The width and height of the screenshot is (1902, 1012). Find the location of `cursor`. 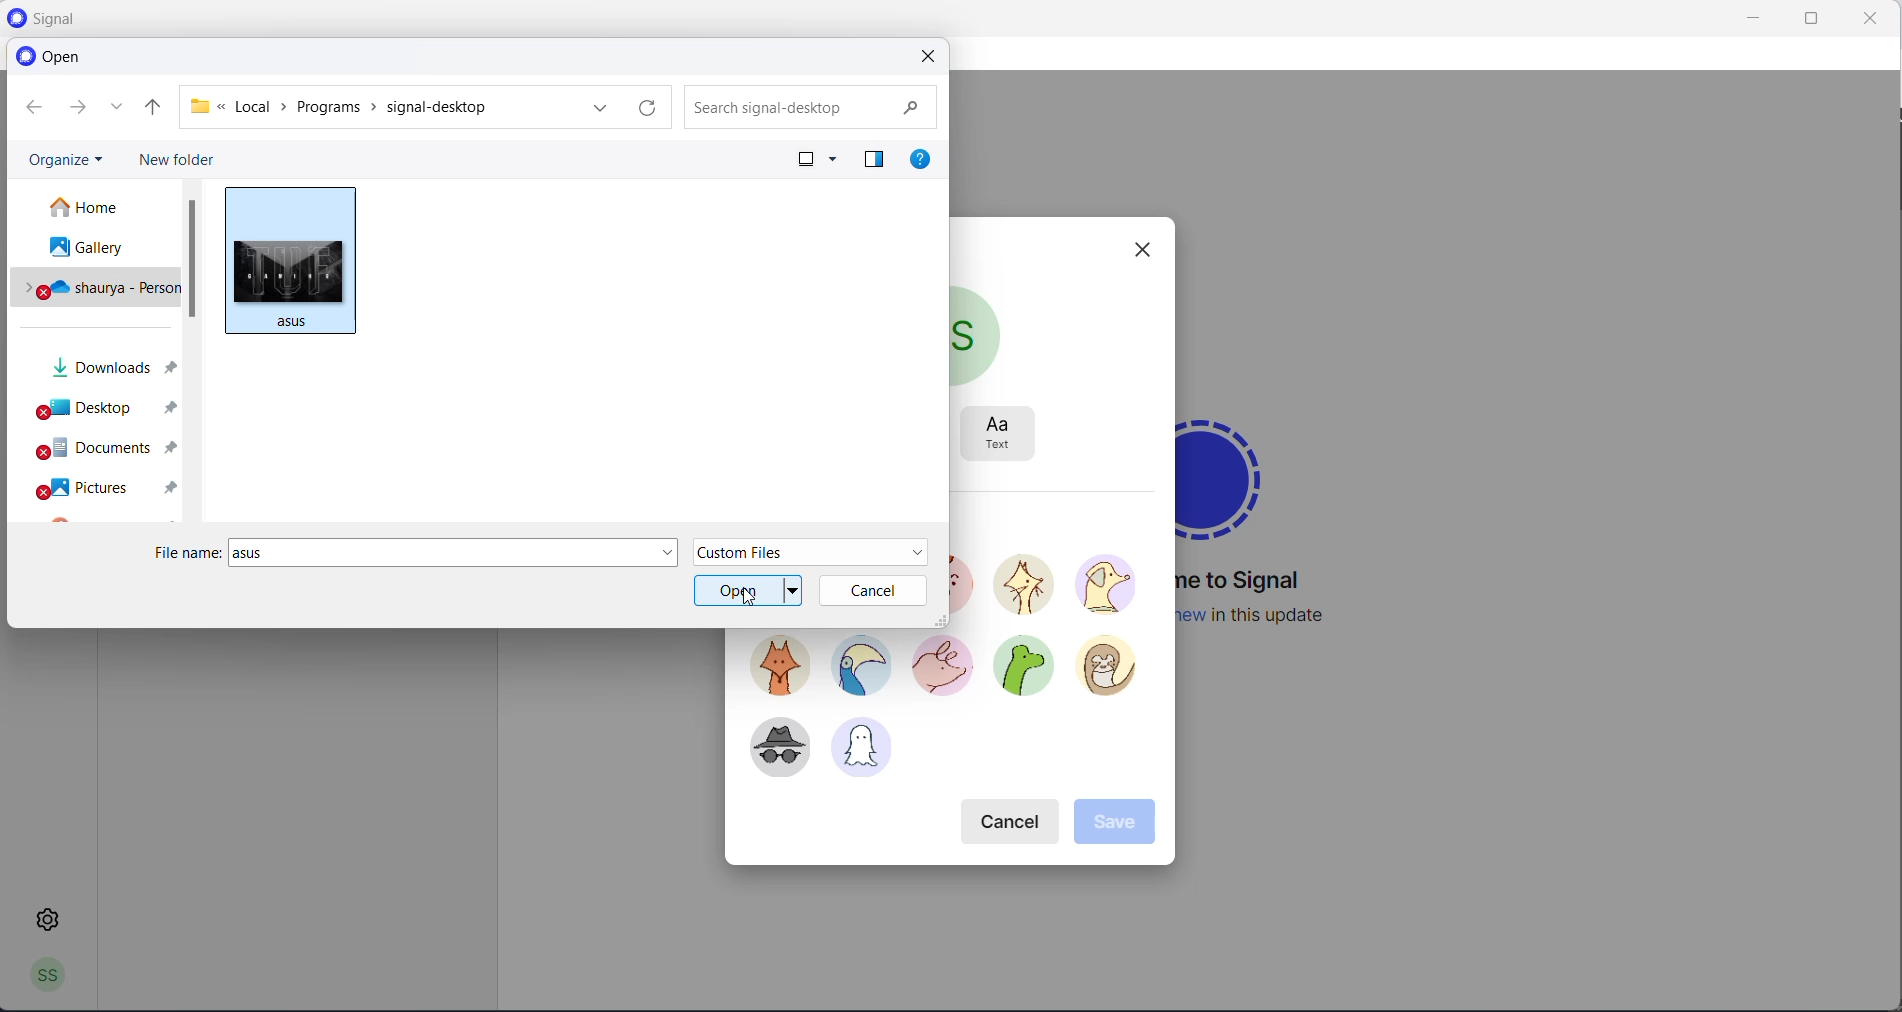

cursor is located at coordinates (748, 601).